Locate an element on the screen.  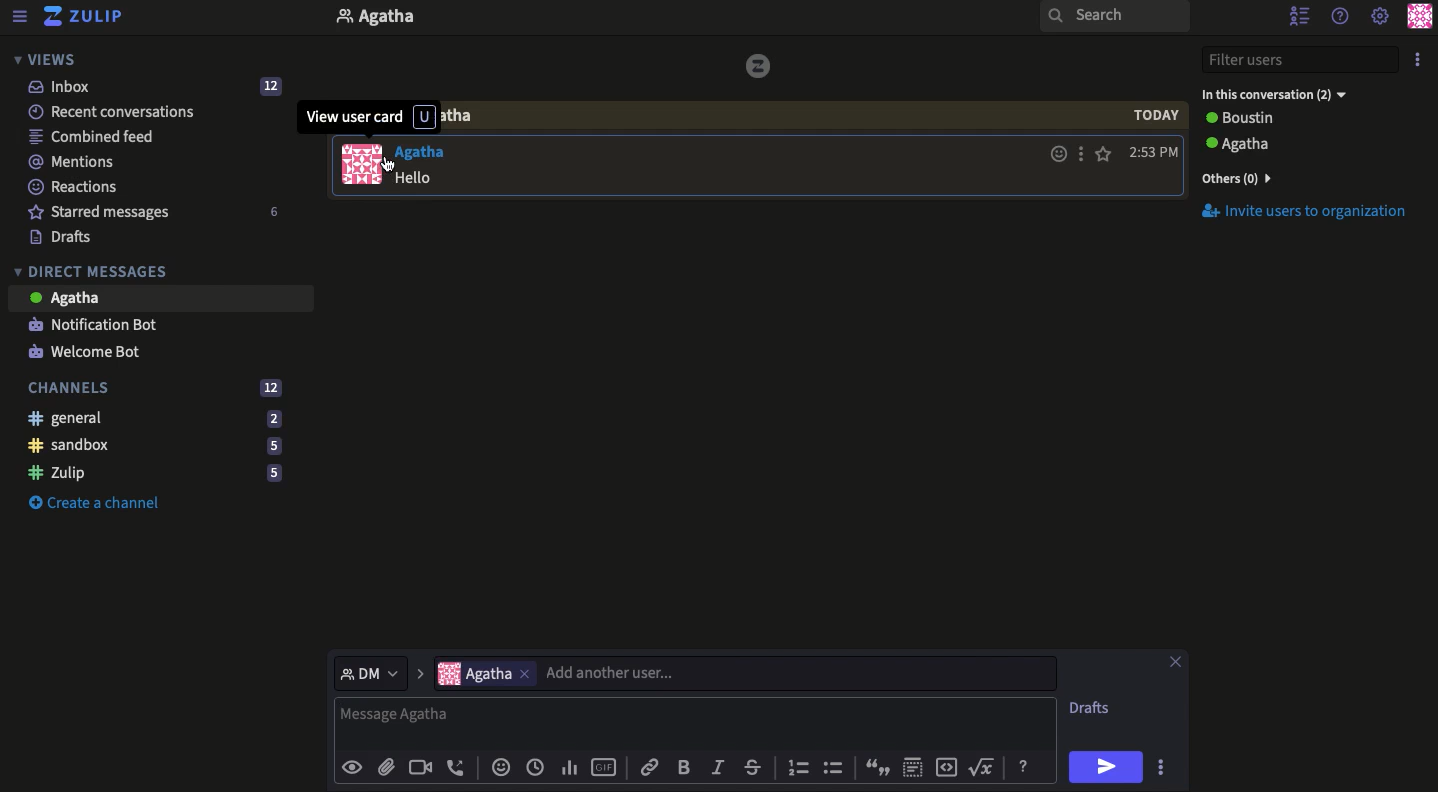
Bold is located at coordinates (684, 766).